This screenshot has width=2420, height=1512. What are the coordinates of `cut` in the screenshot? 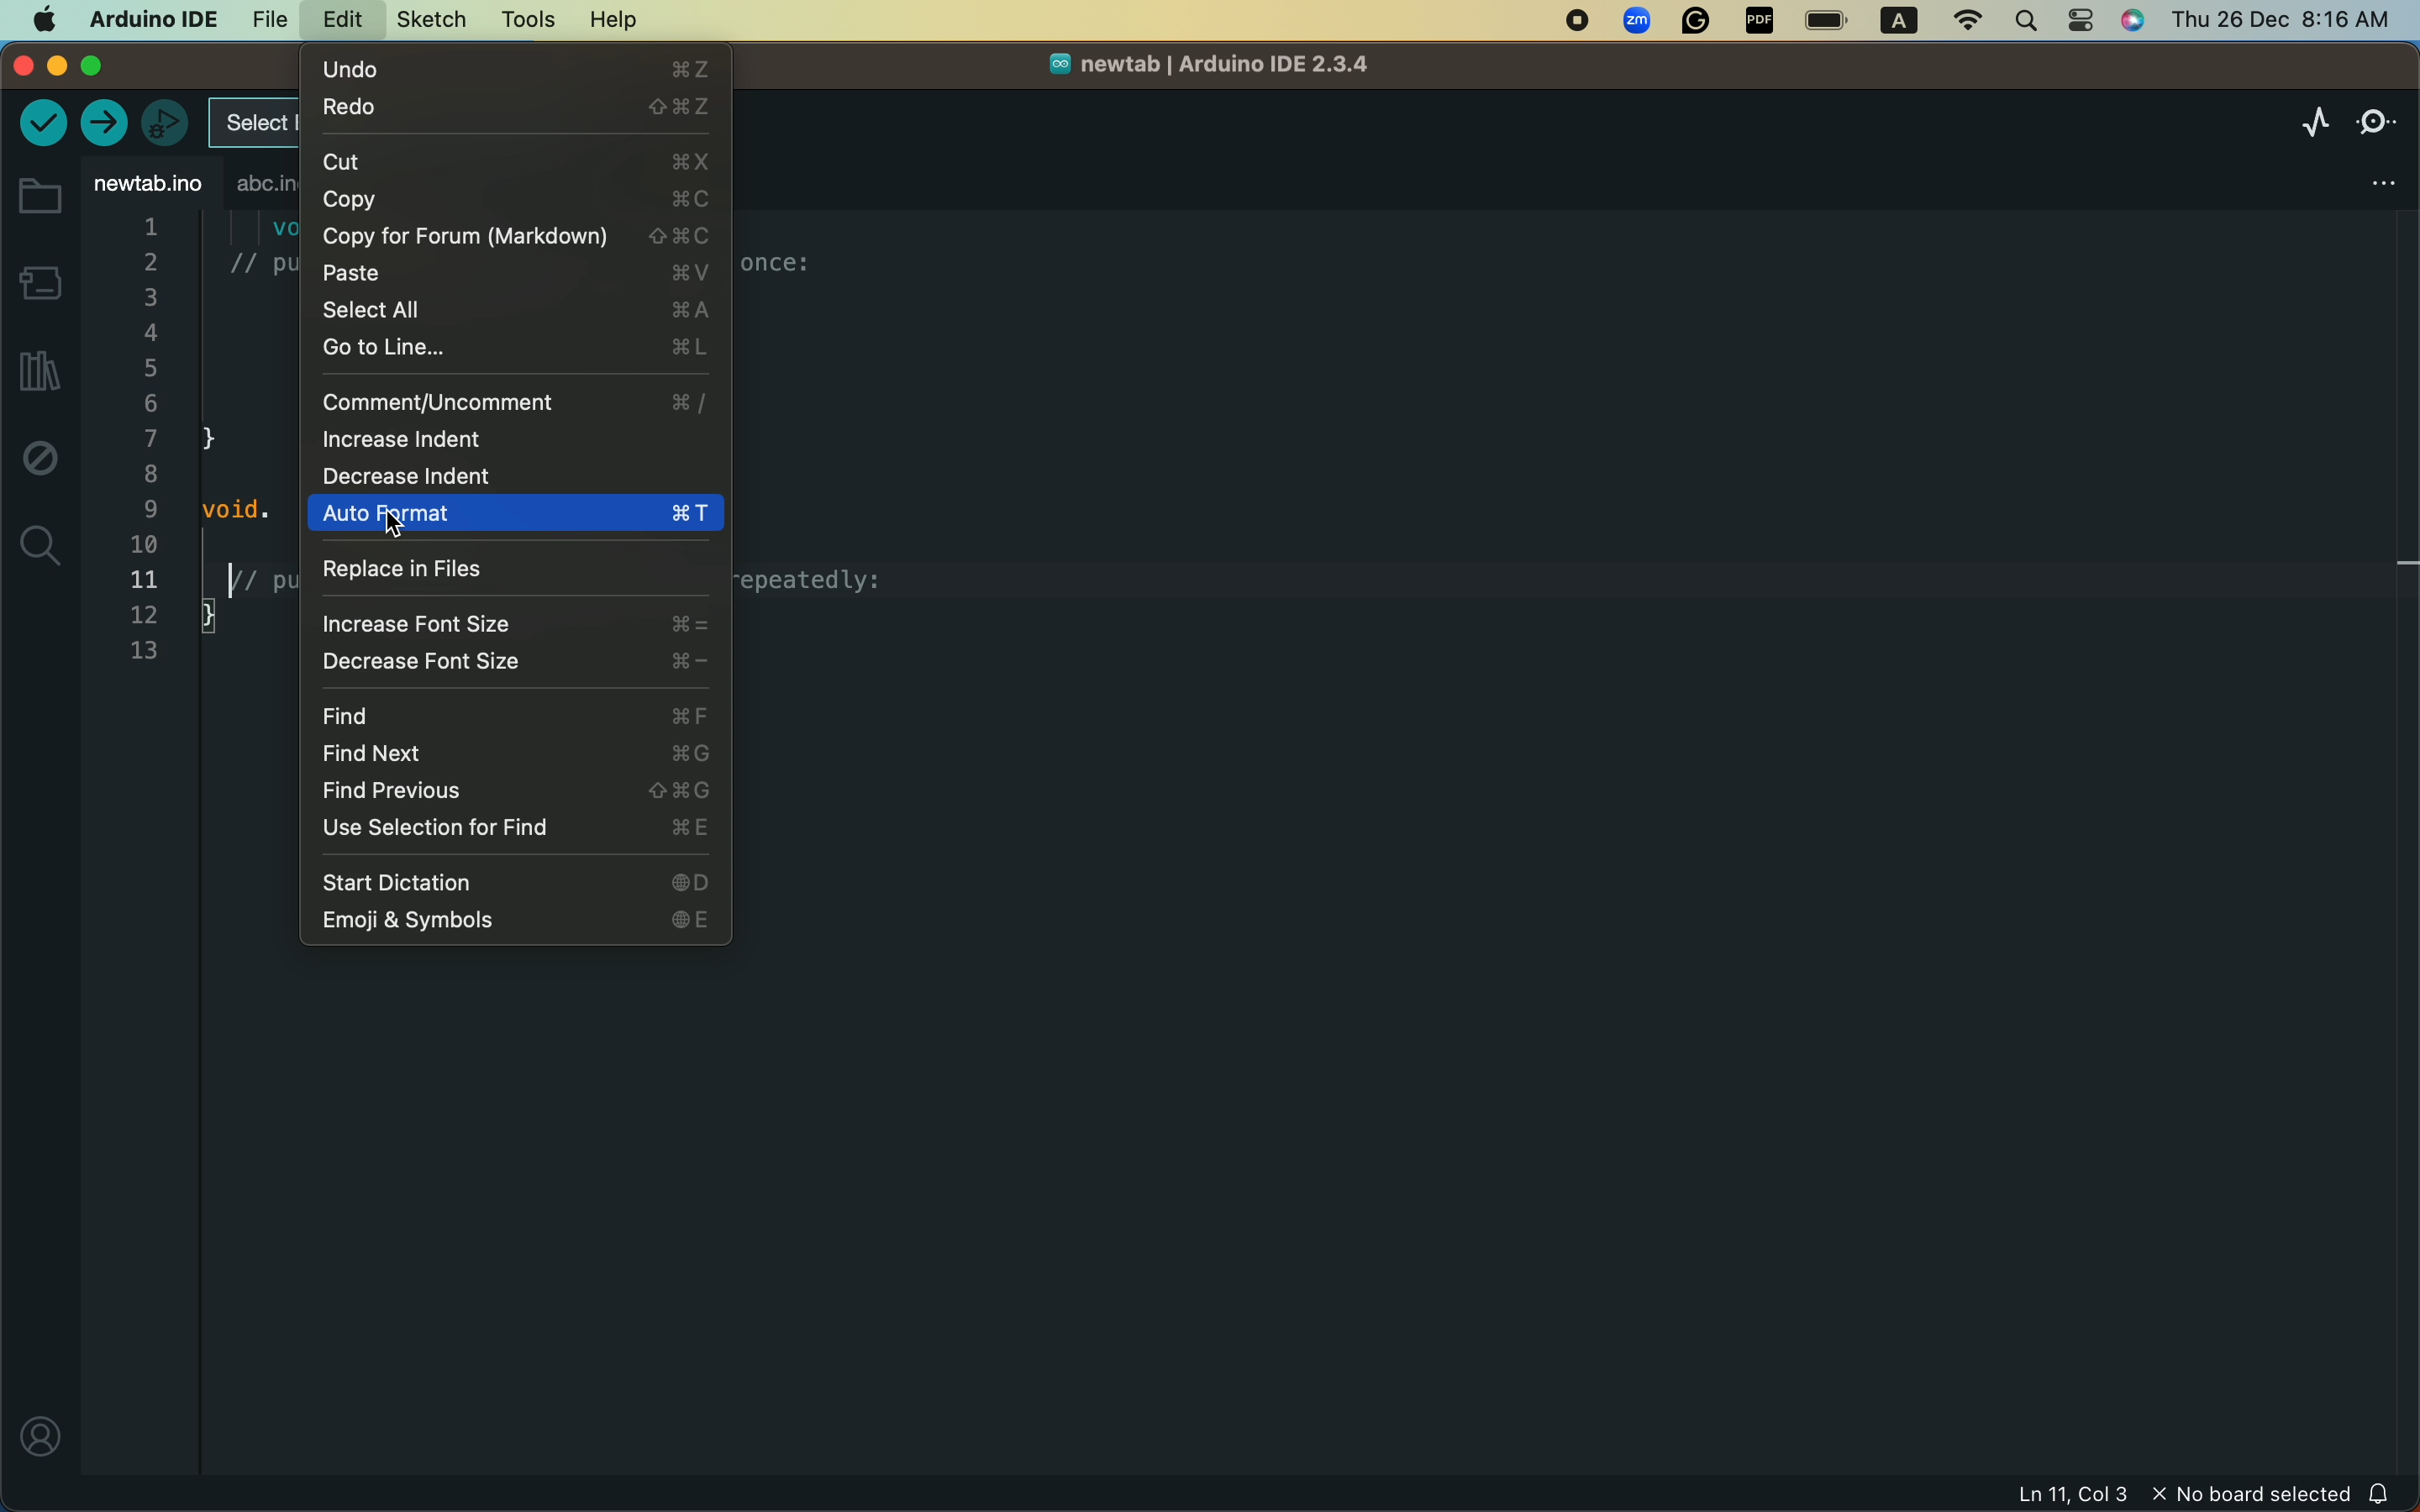 It's located at (514, 159).